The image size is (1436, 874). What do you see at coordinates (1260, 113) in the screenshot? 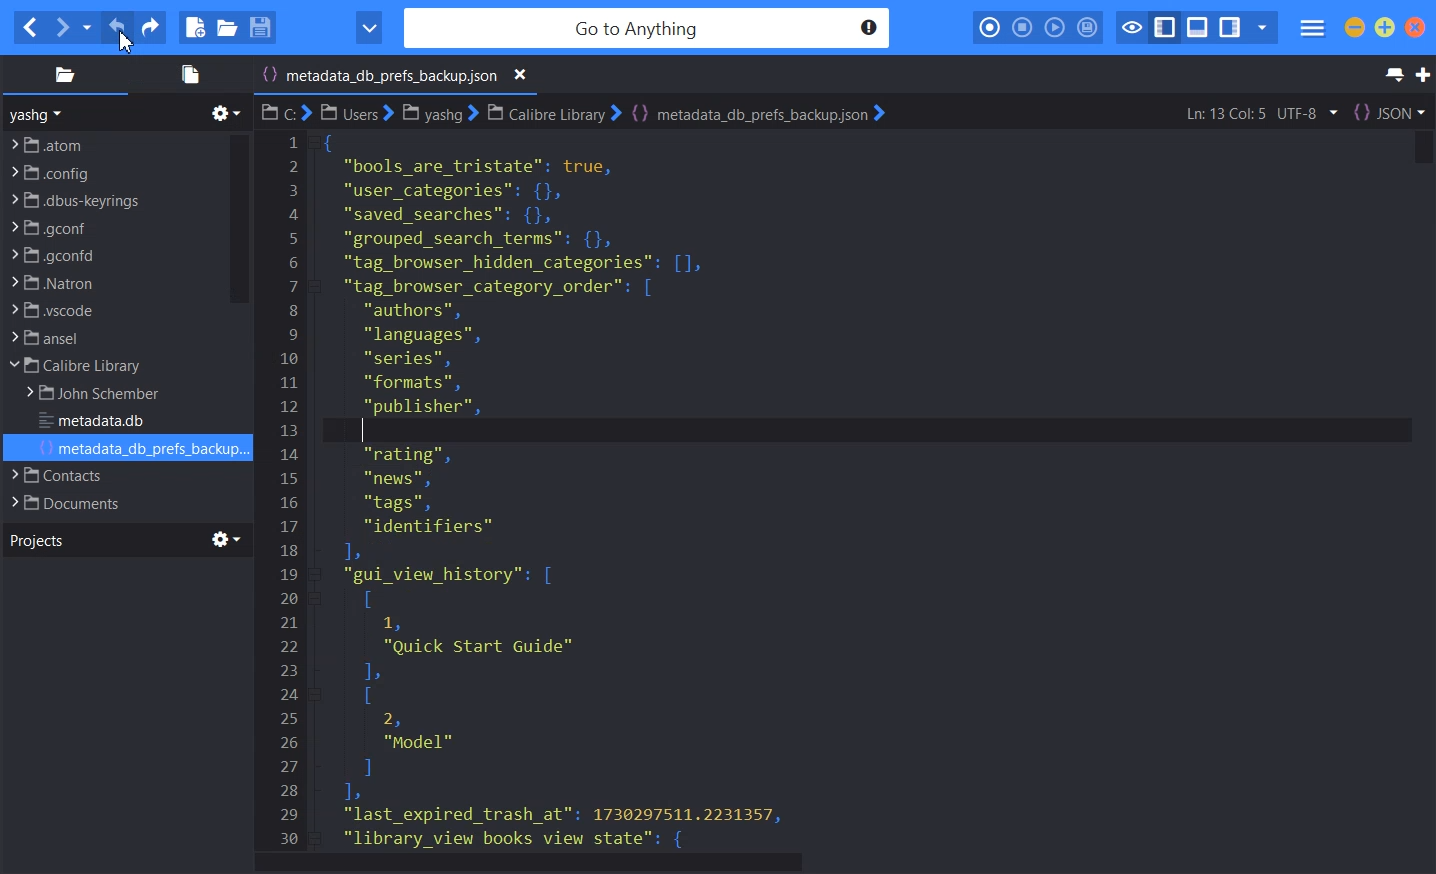
I see `Ln: 13 col:15 UTF-8` at bounding box center [1260, 113].